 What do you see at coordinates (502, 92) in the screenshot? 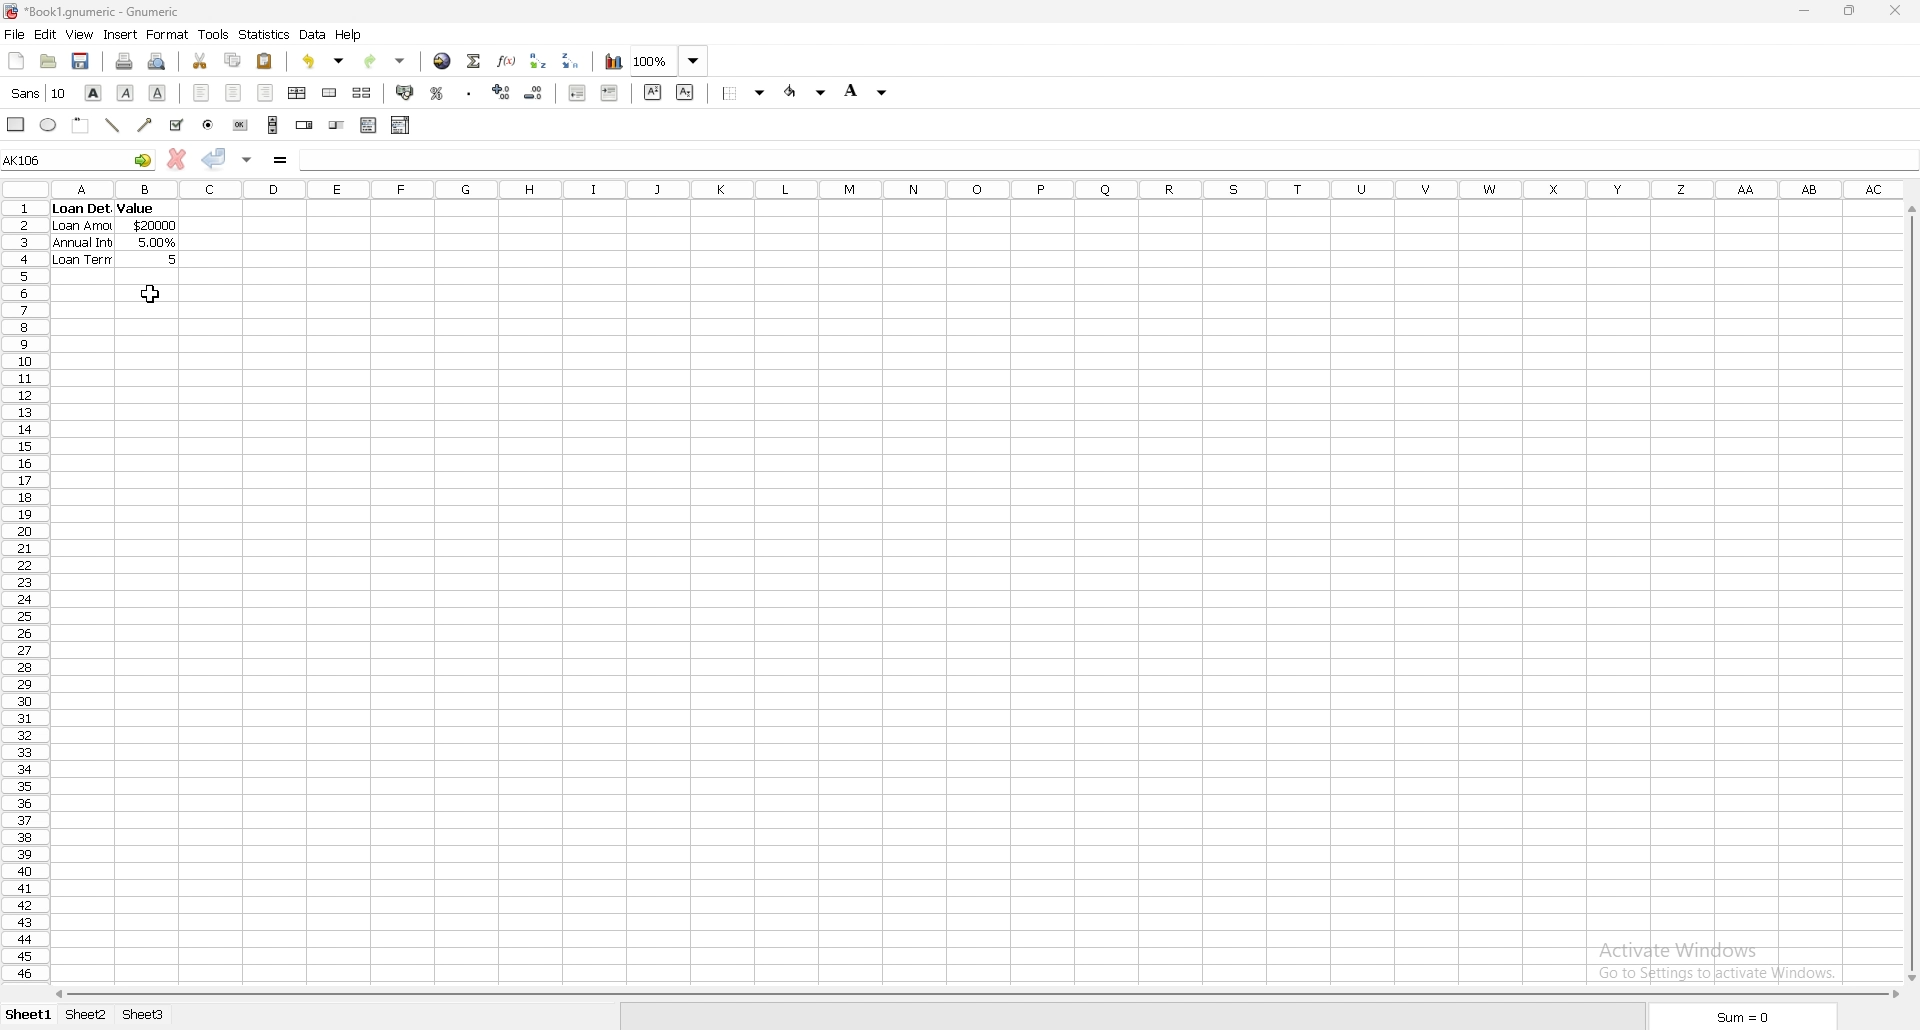
I see `increase decimals` at bounding box center [502, 92].